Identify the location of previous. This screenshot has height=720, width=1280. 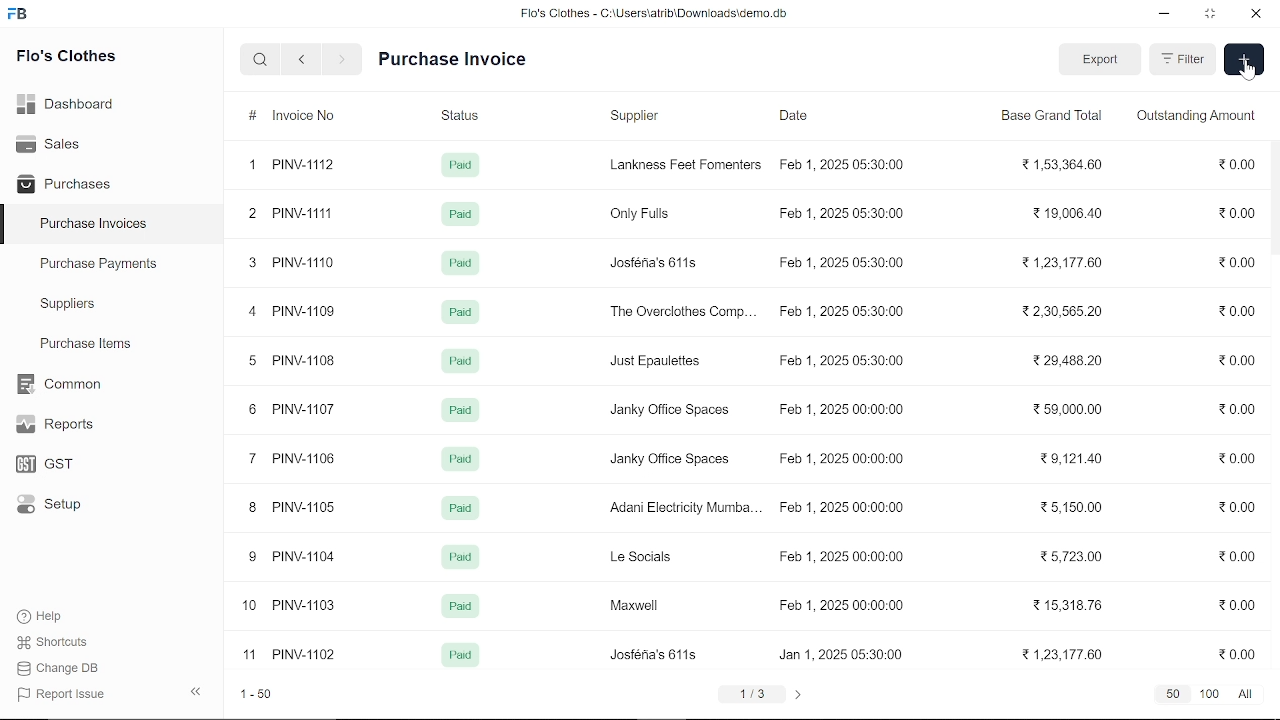
(303, 62).